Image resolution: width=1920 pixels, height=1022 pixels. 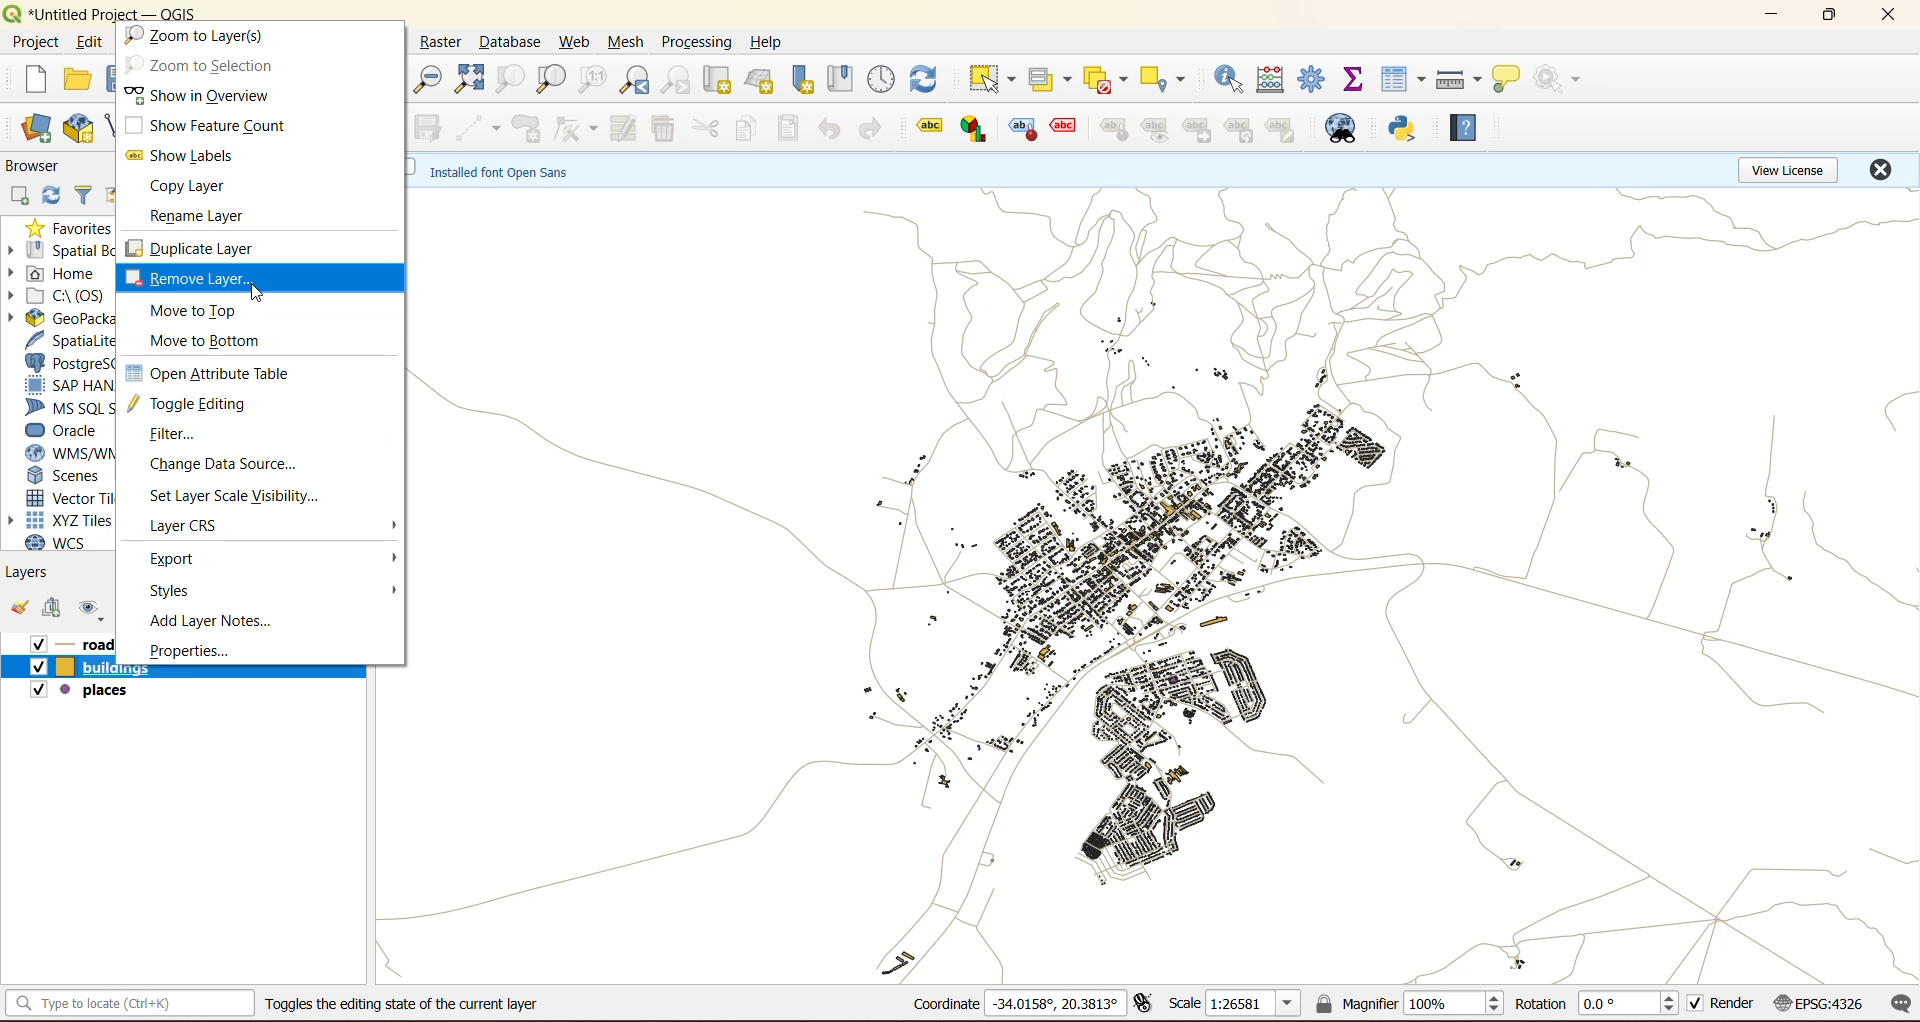 I want to click on render, so click(x=1729, y=1005).